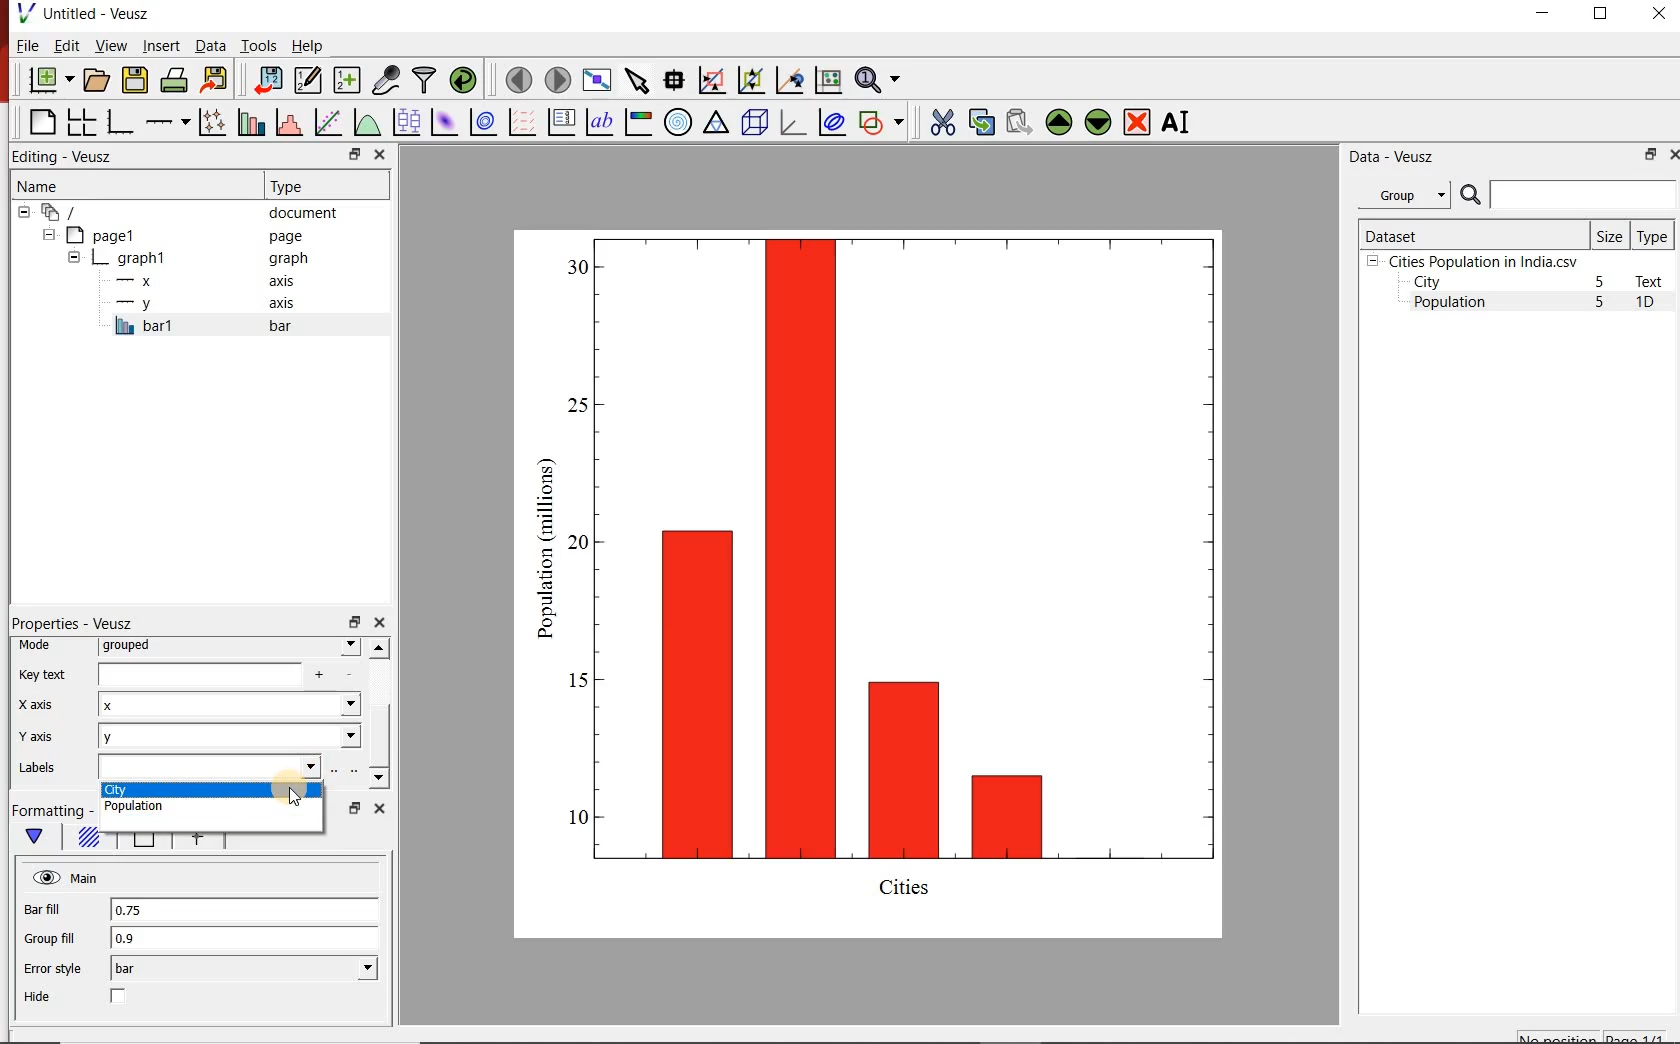  Describe the element at coordinates (88, 840) in the screenshot. I see `Fill` at that location.